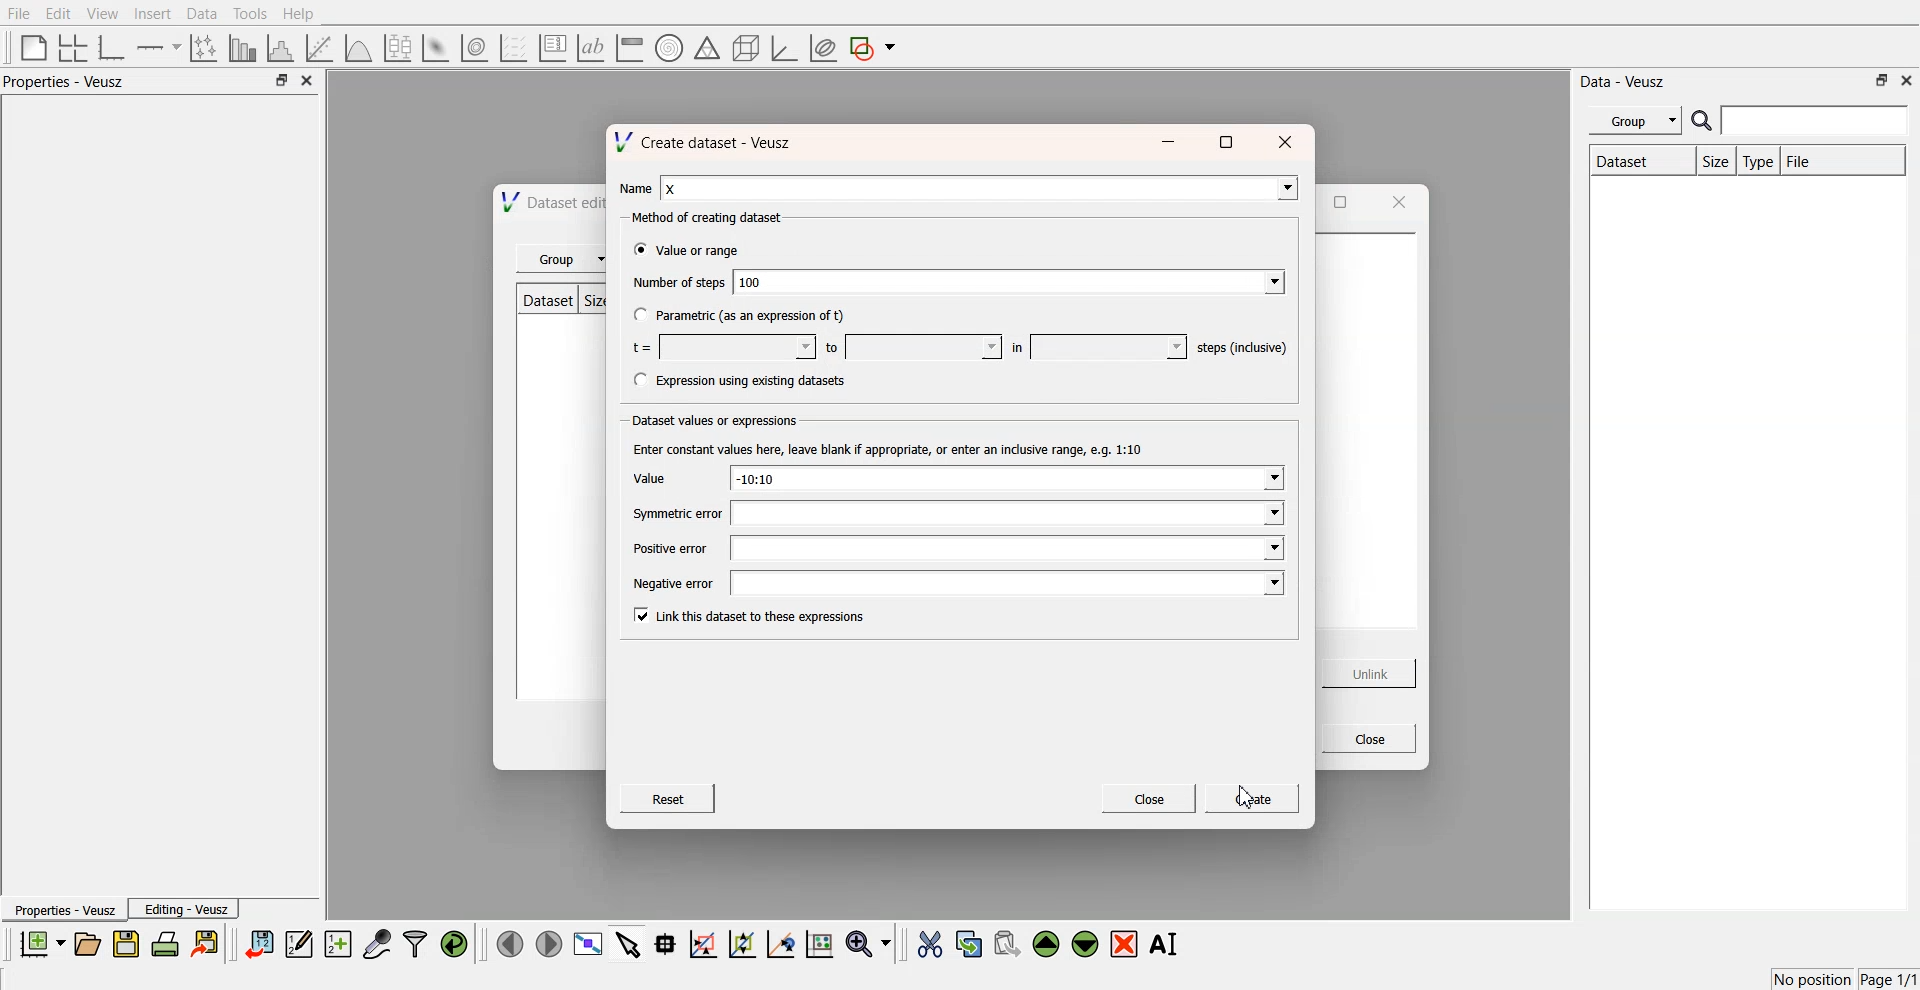  What do you see at coordinates (258, 944) in the screenshot?
I see `import data sets` at bounding box center [258, 944].